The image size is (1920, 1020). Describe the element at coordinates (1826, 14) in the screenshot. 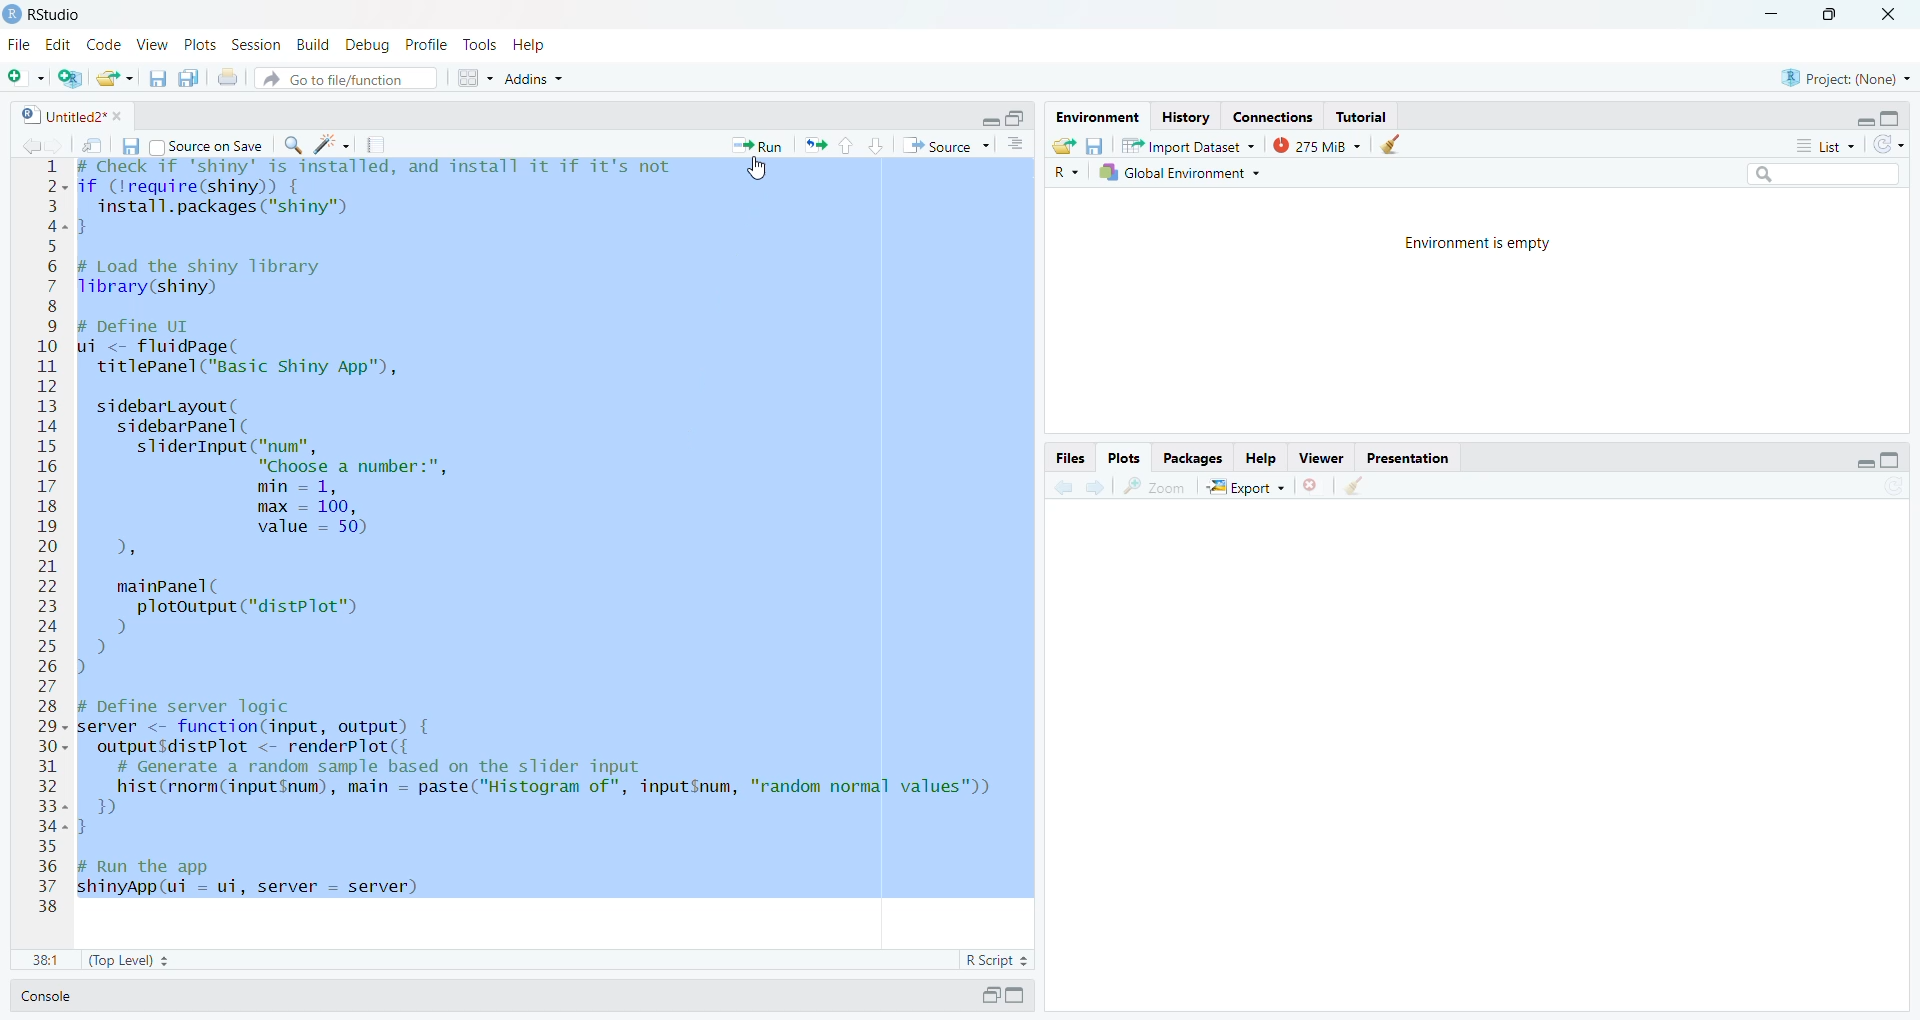

I see `resize` at that location.